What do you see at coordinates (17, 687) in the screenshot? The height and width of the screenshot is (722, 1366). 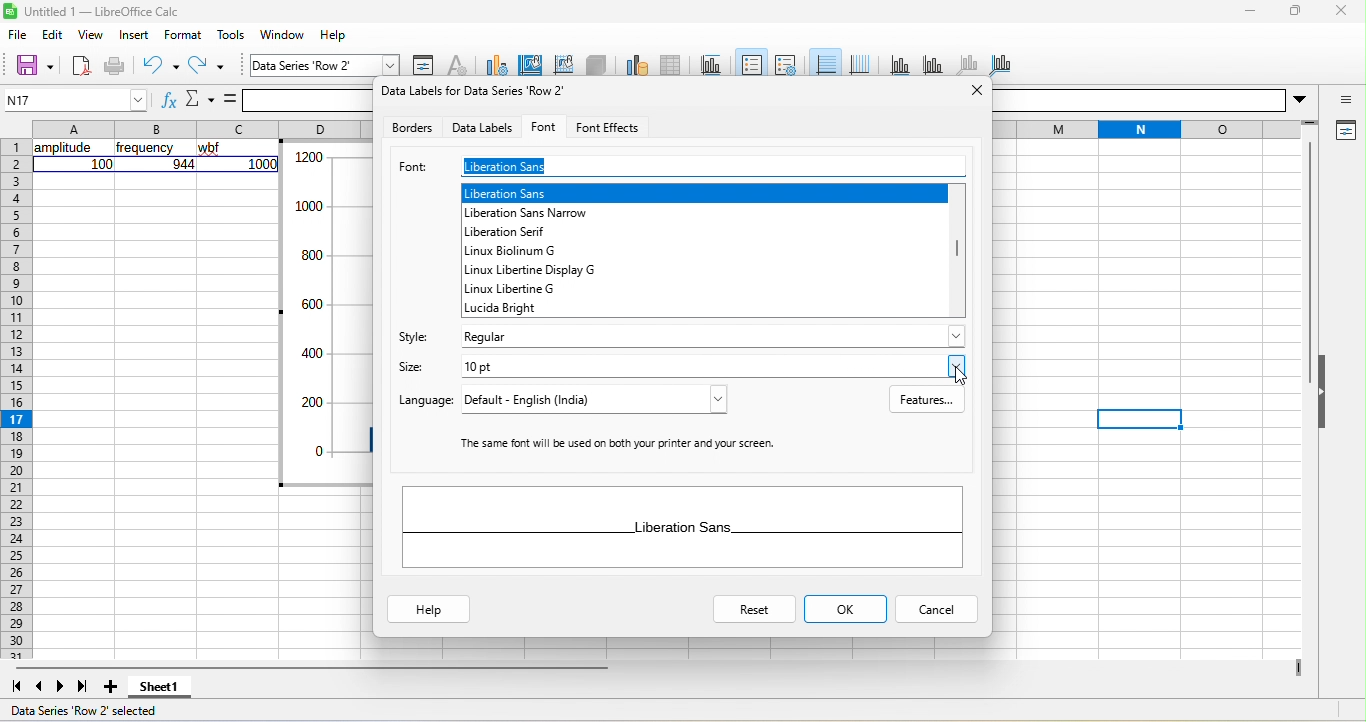 I see `first sheet` at bounding box center [17, 687].